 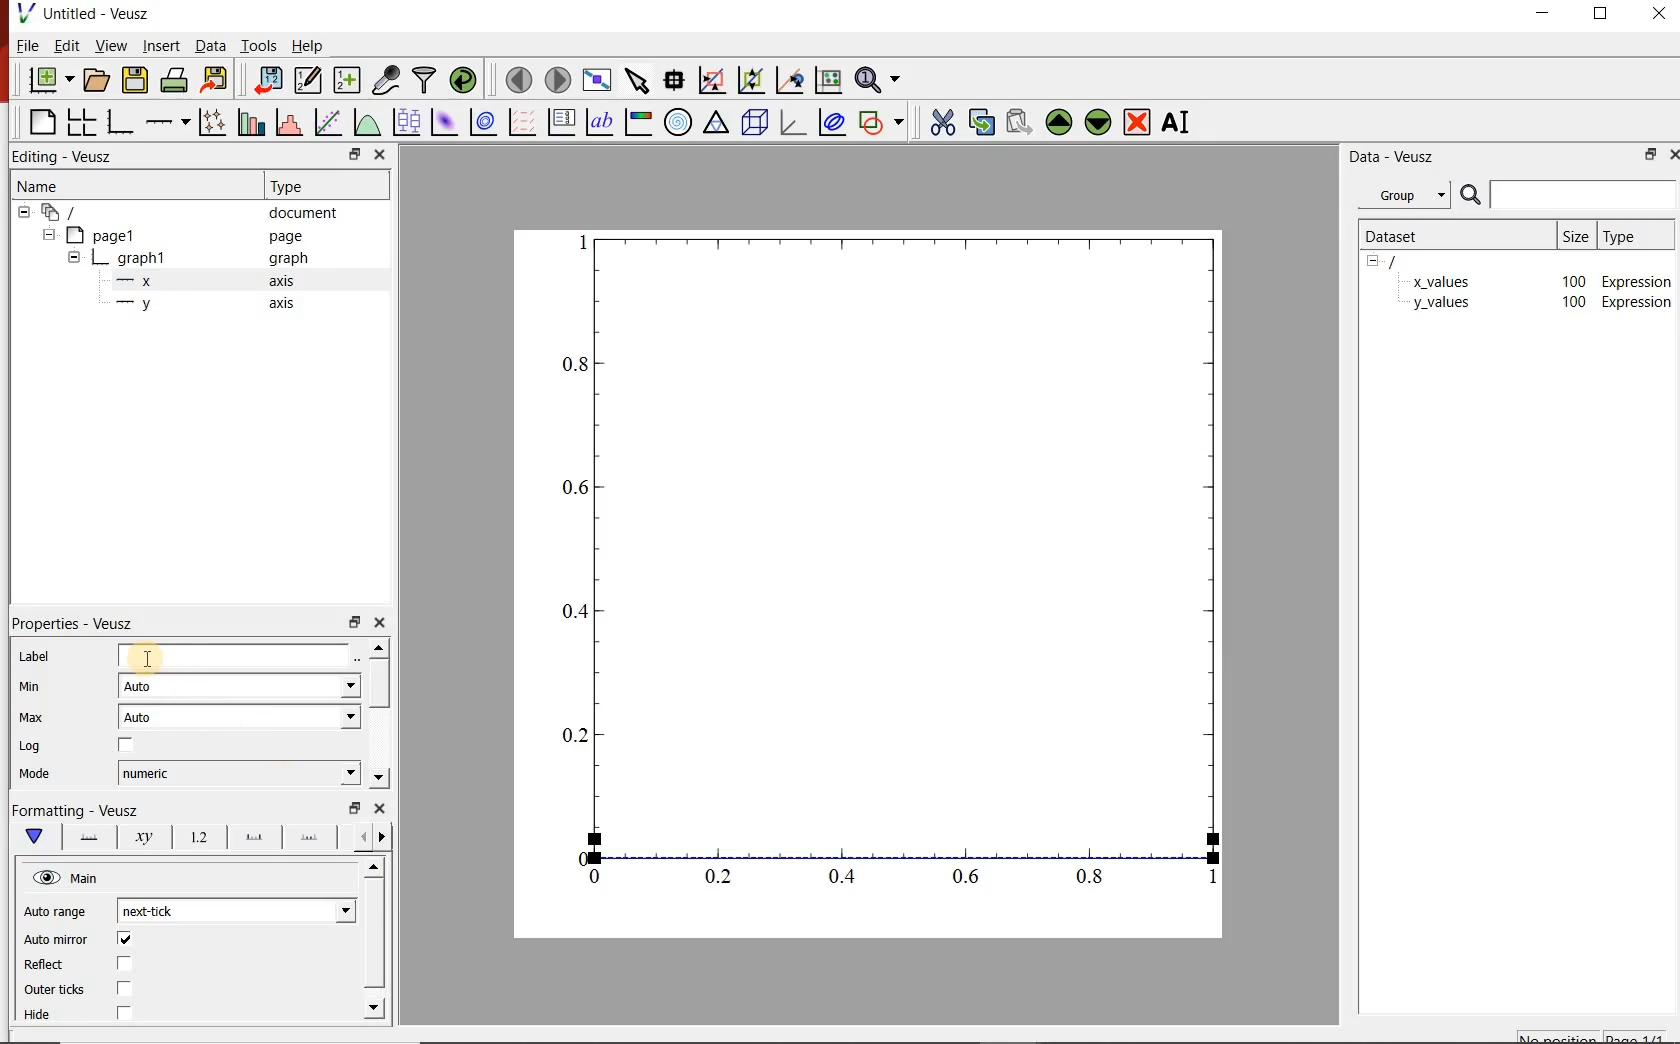 What do you see at coordinates (374, 1010) in the screenshot?
I see `move down` at bounding box center [374, 1010].